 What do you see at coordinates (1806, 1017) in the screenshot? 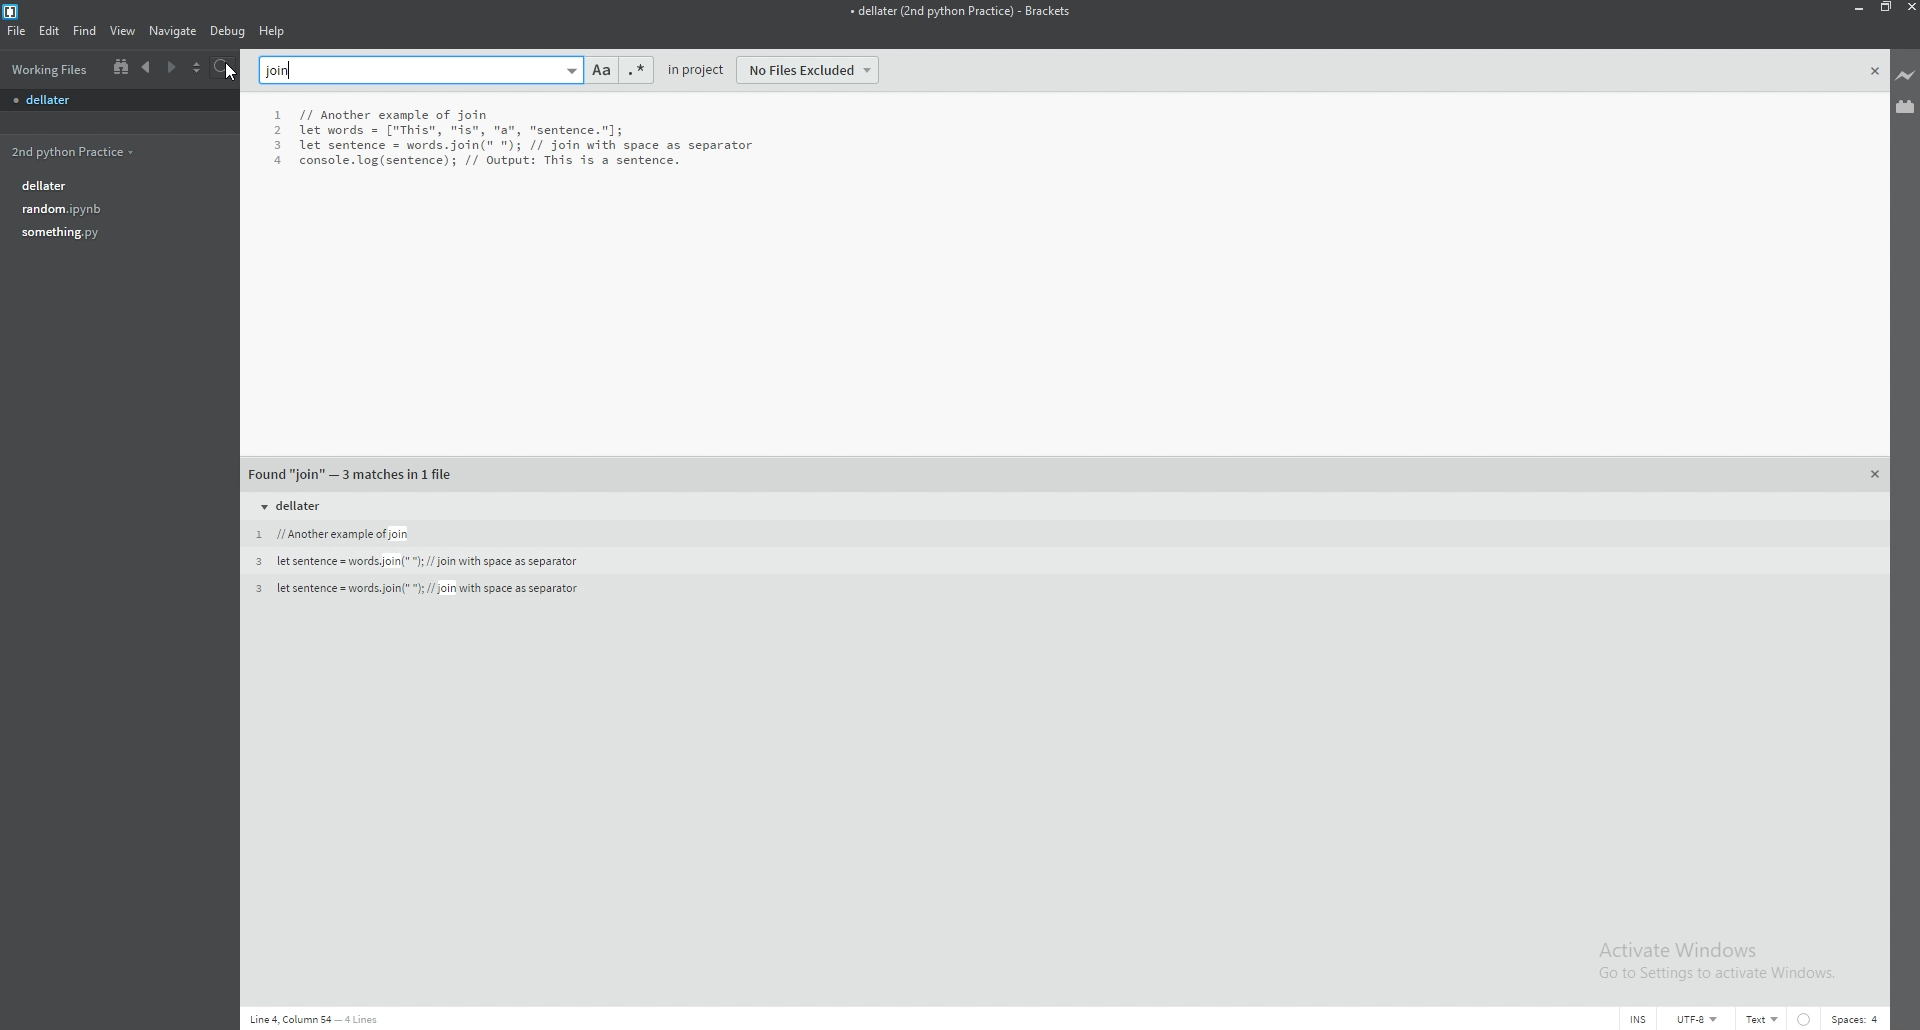
I see `linter` at bounding box center [1806, 1017].